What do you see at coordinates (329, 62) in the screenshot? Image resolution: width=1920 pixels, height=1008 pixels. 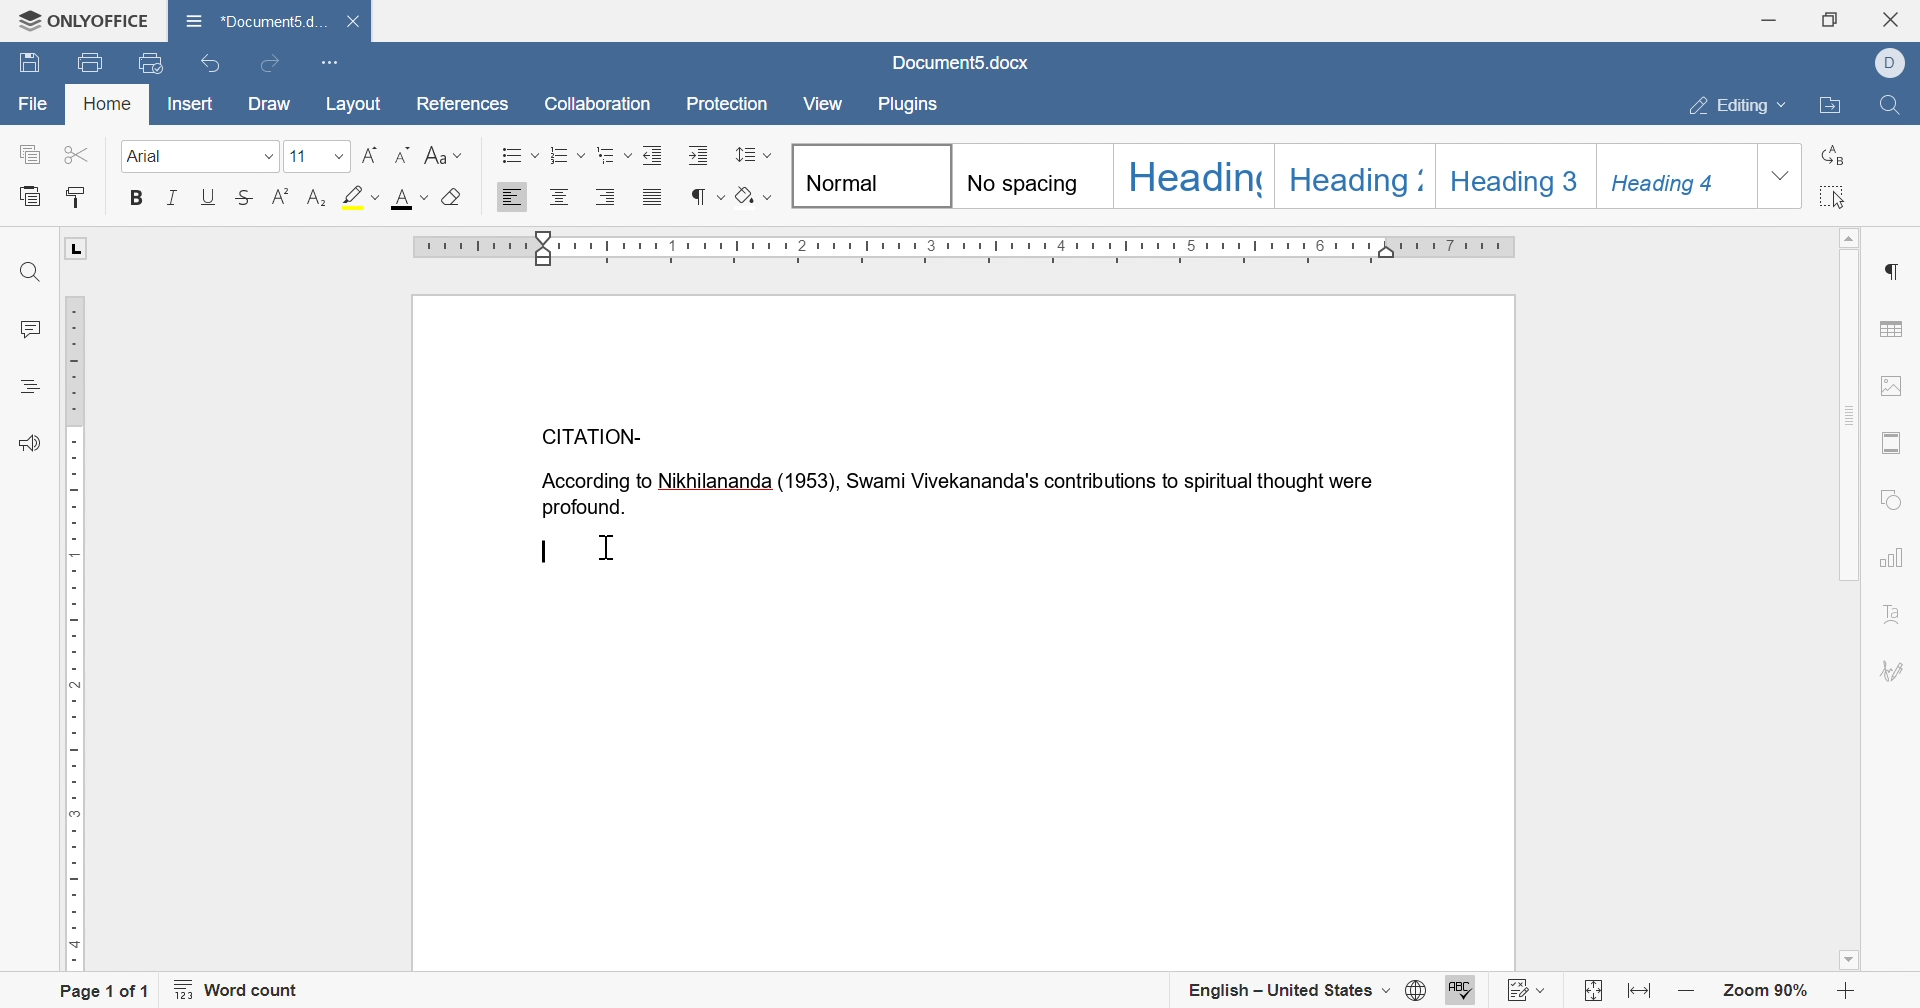 I see `customize quick access toolbar` at bounding box center [329, 62].